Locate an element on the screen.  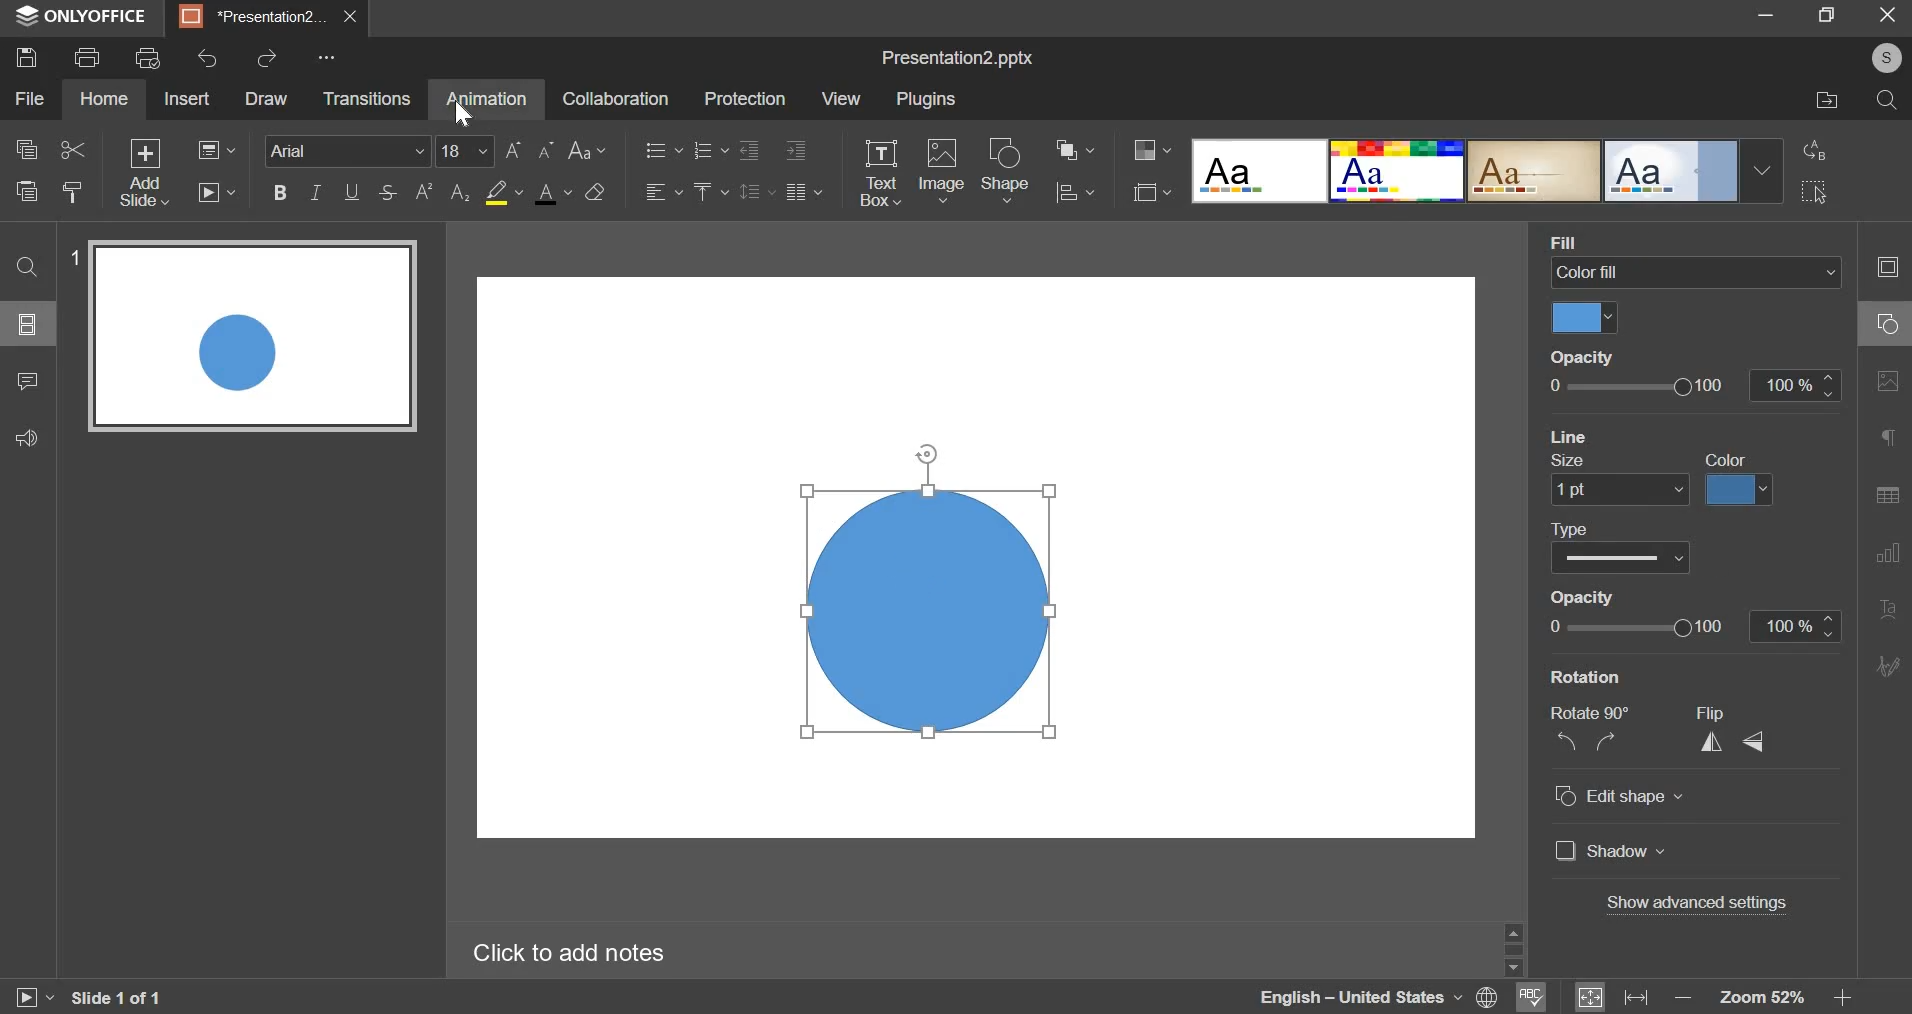
bold is located at coordinates (279, 192).